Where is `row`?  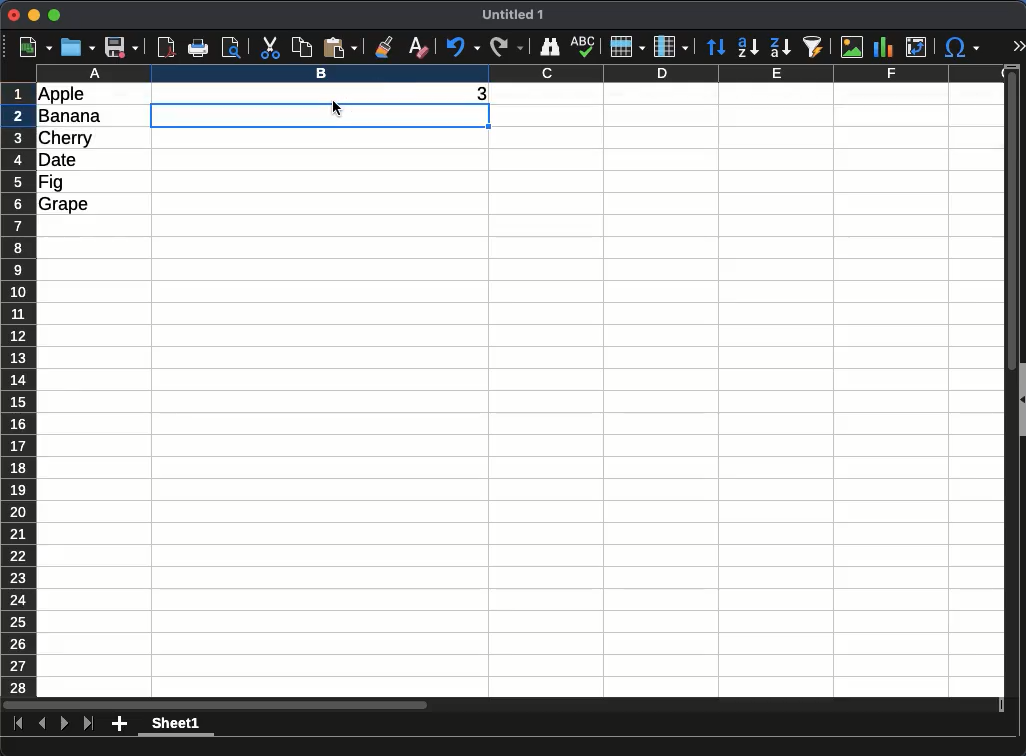
row is located at coordinates (628, 47).